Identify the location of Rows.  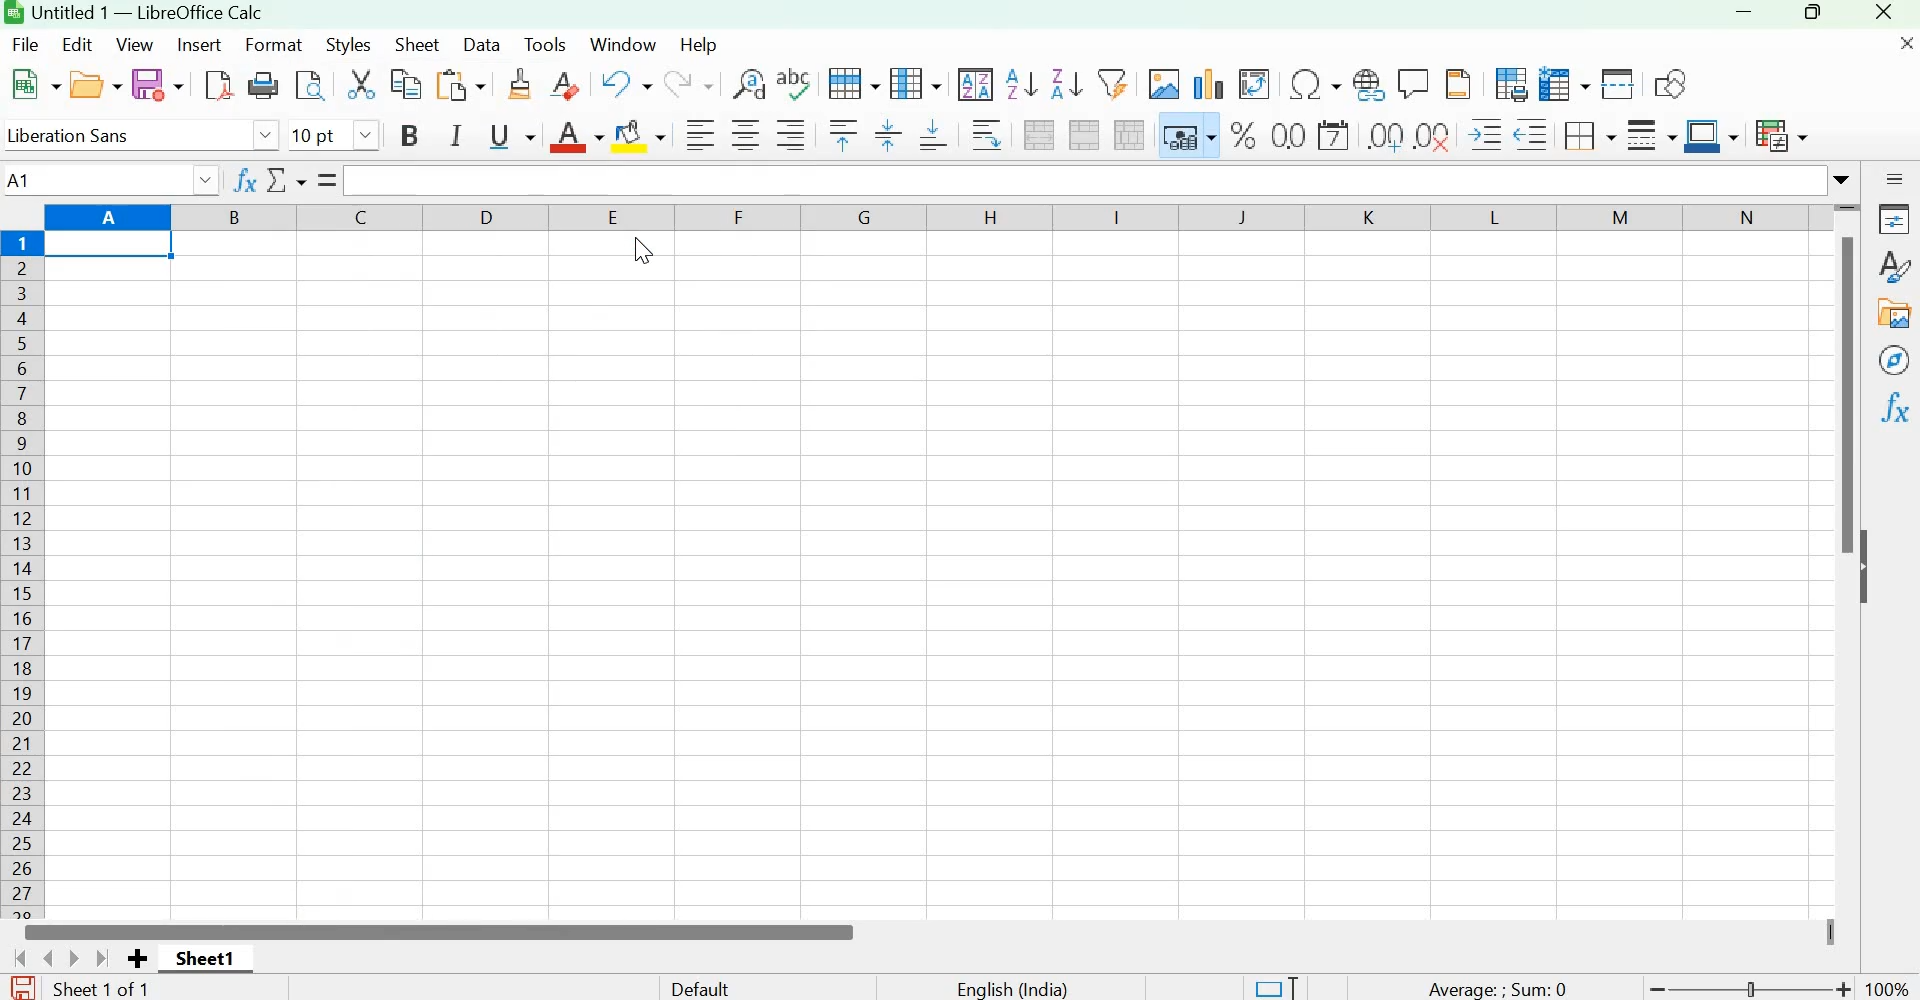
(933, 216).